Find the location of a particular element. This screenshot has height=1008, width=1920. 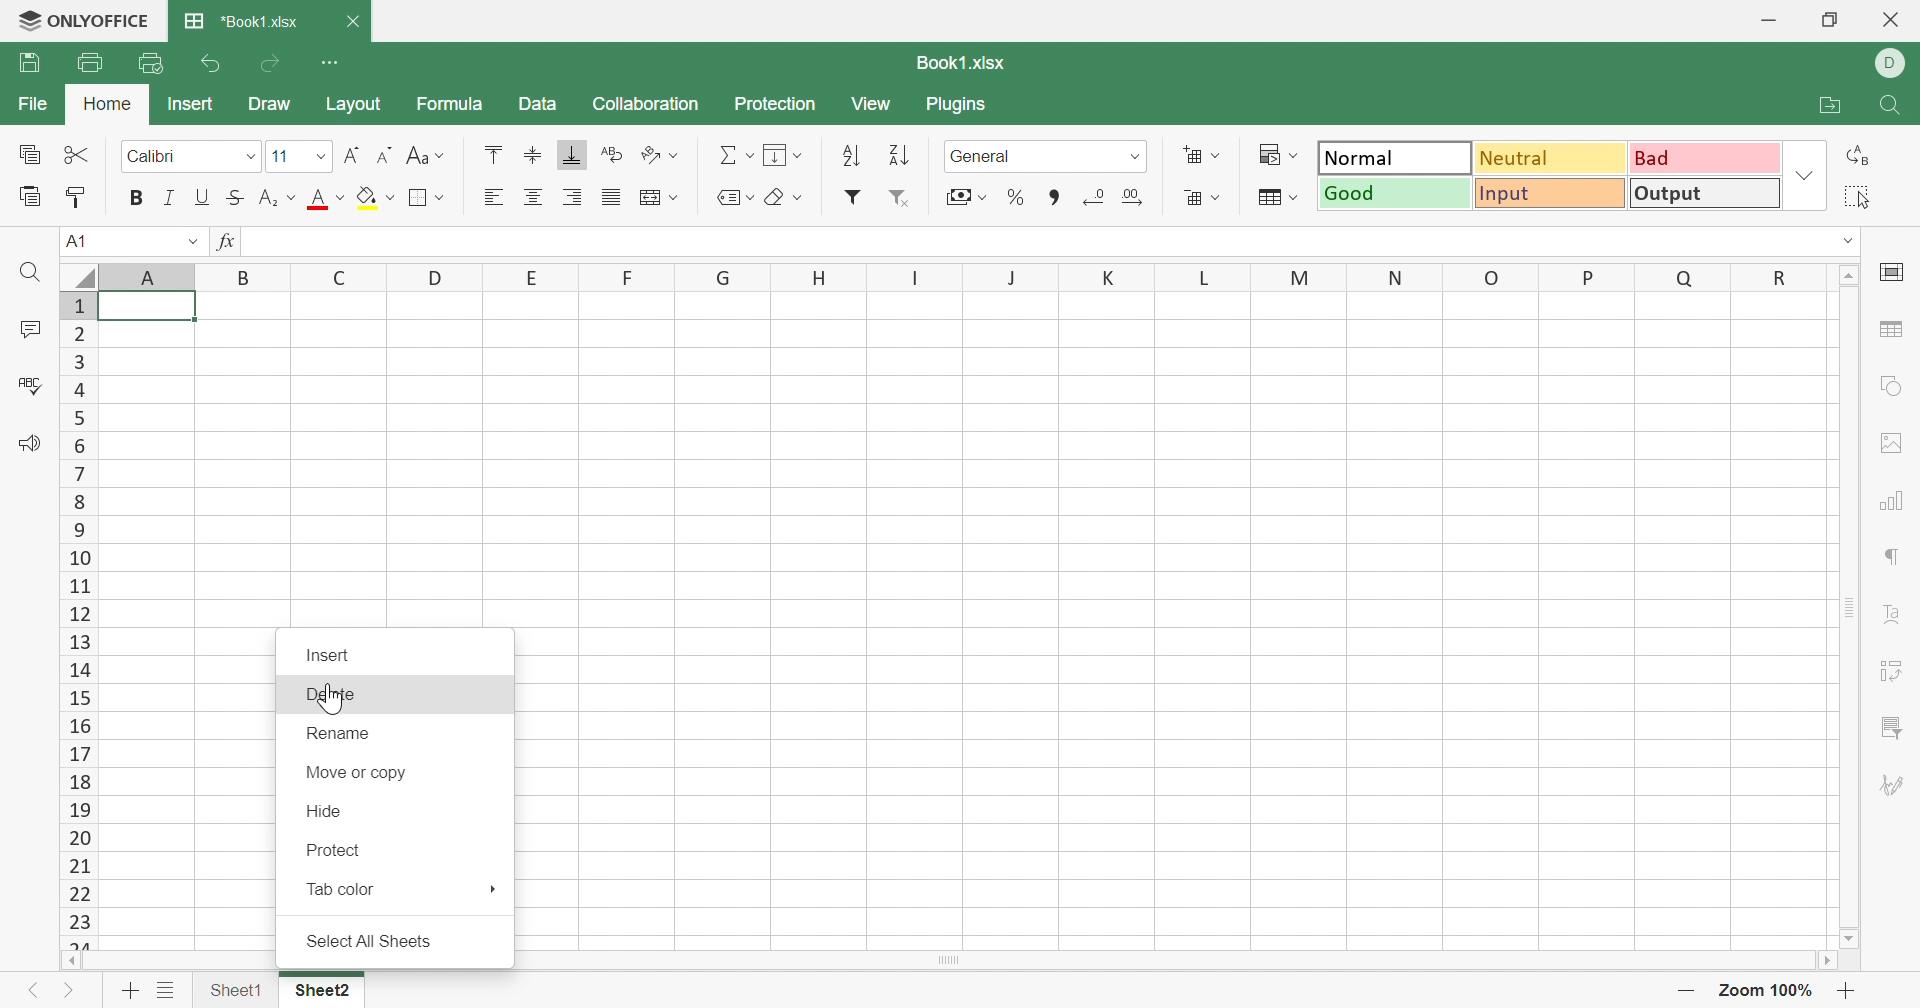

Drop own is located at coordinates (751, 197).